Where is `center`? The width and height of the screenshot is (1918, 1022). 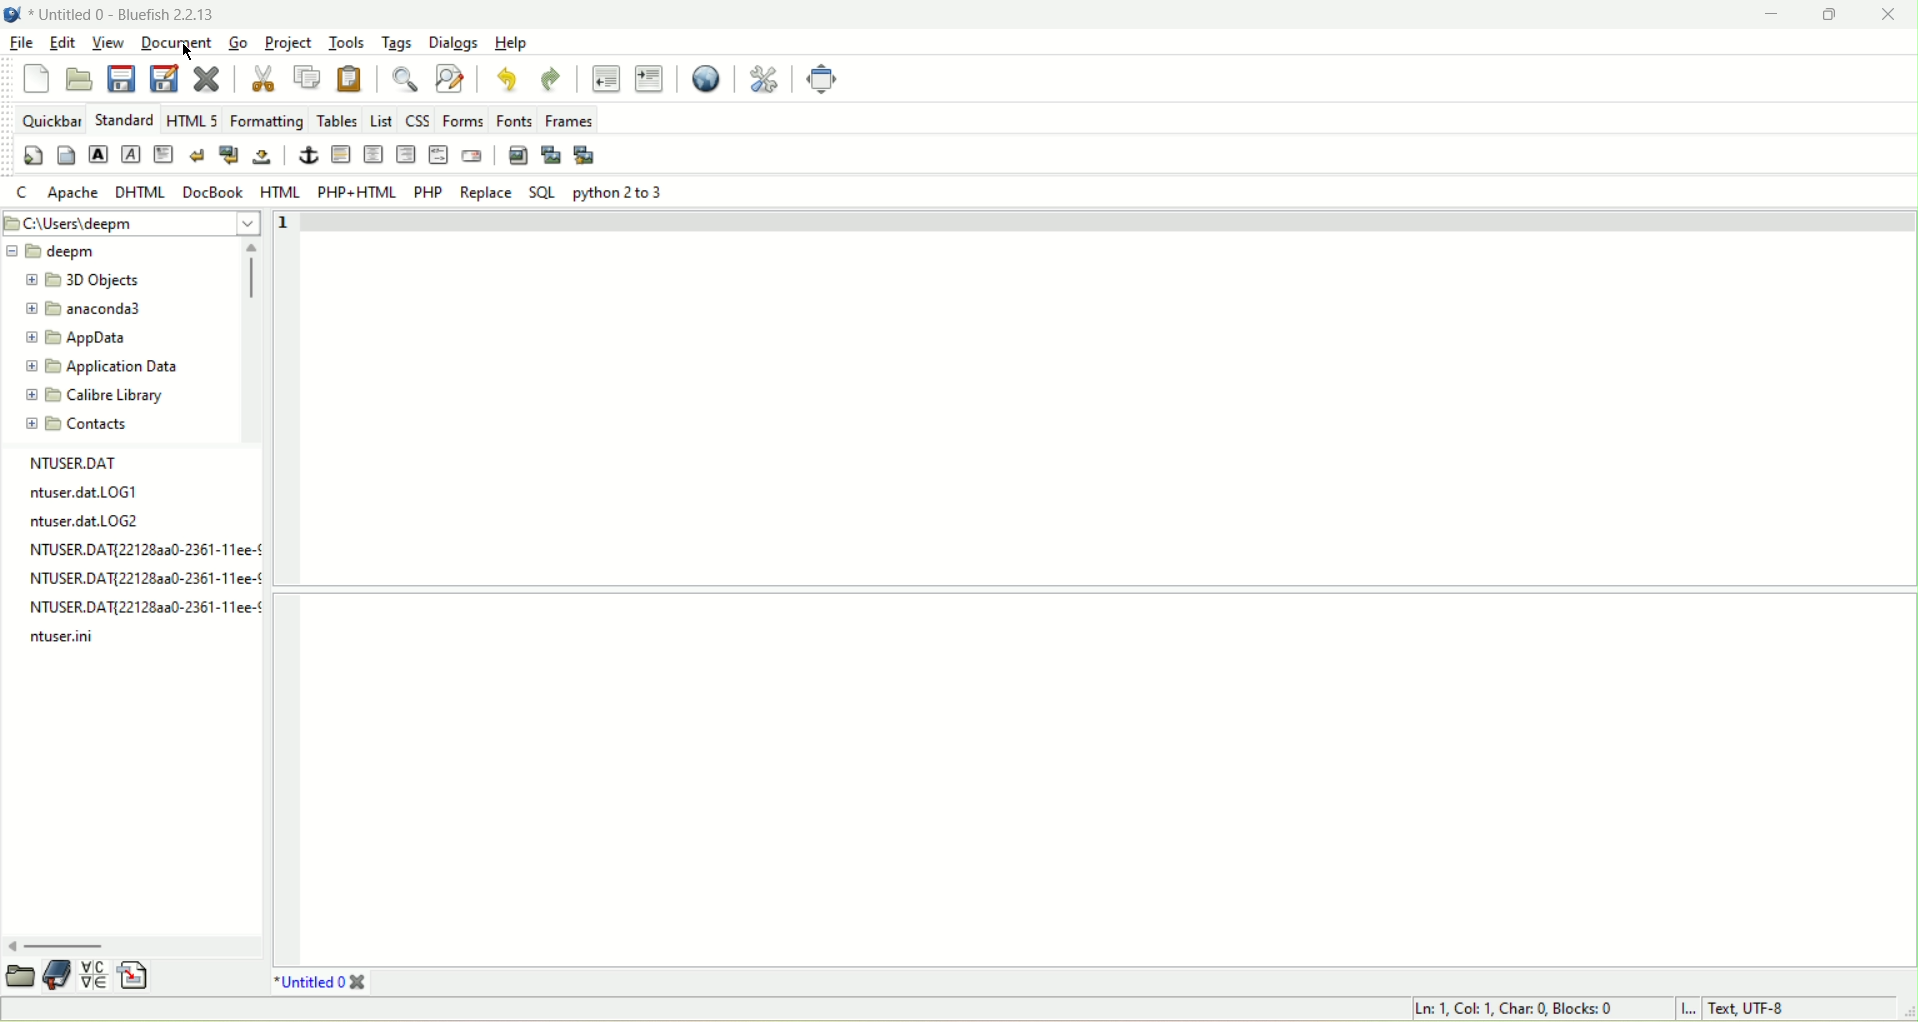
center is located at coordinates (405, 154).